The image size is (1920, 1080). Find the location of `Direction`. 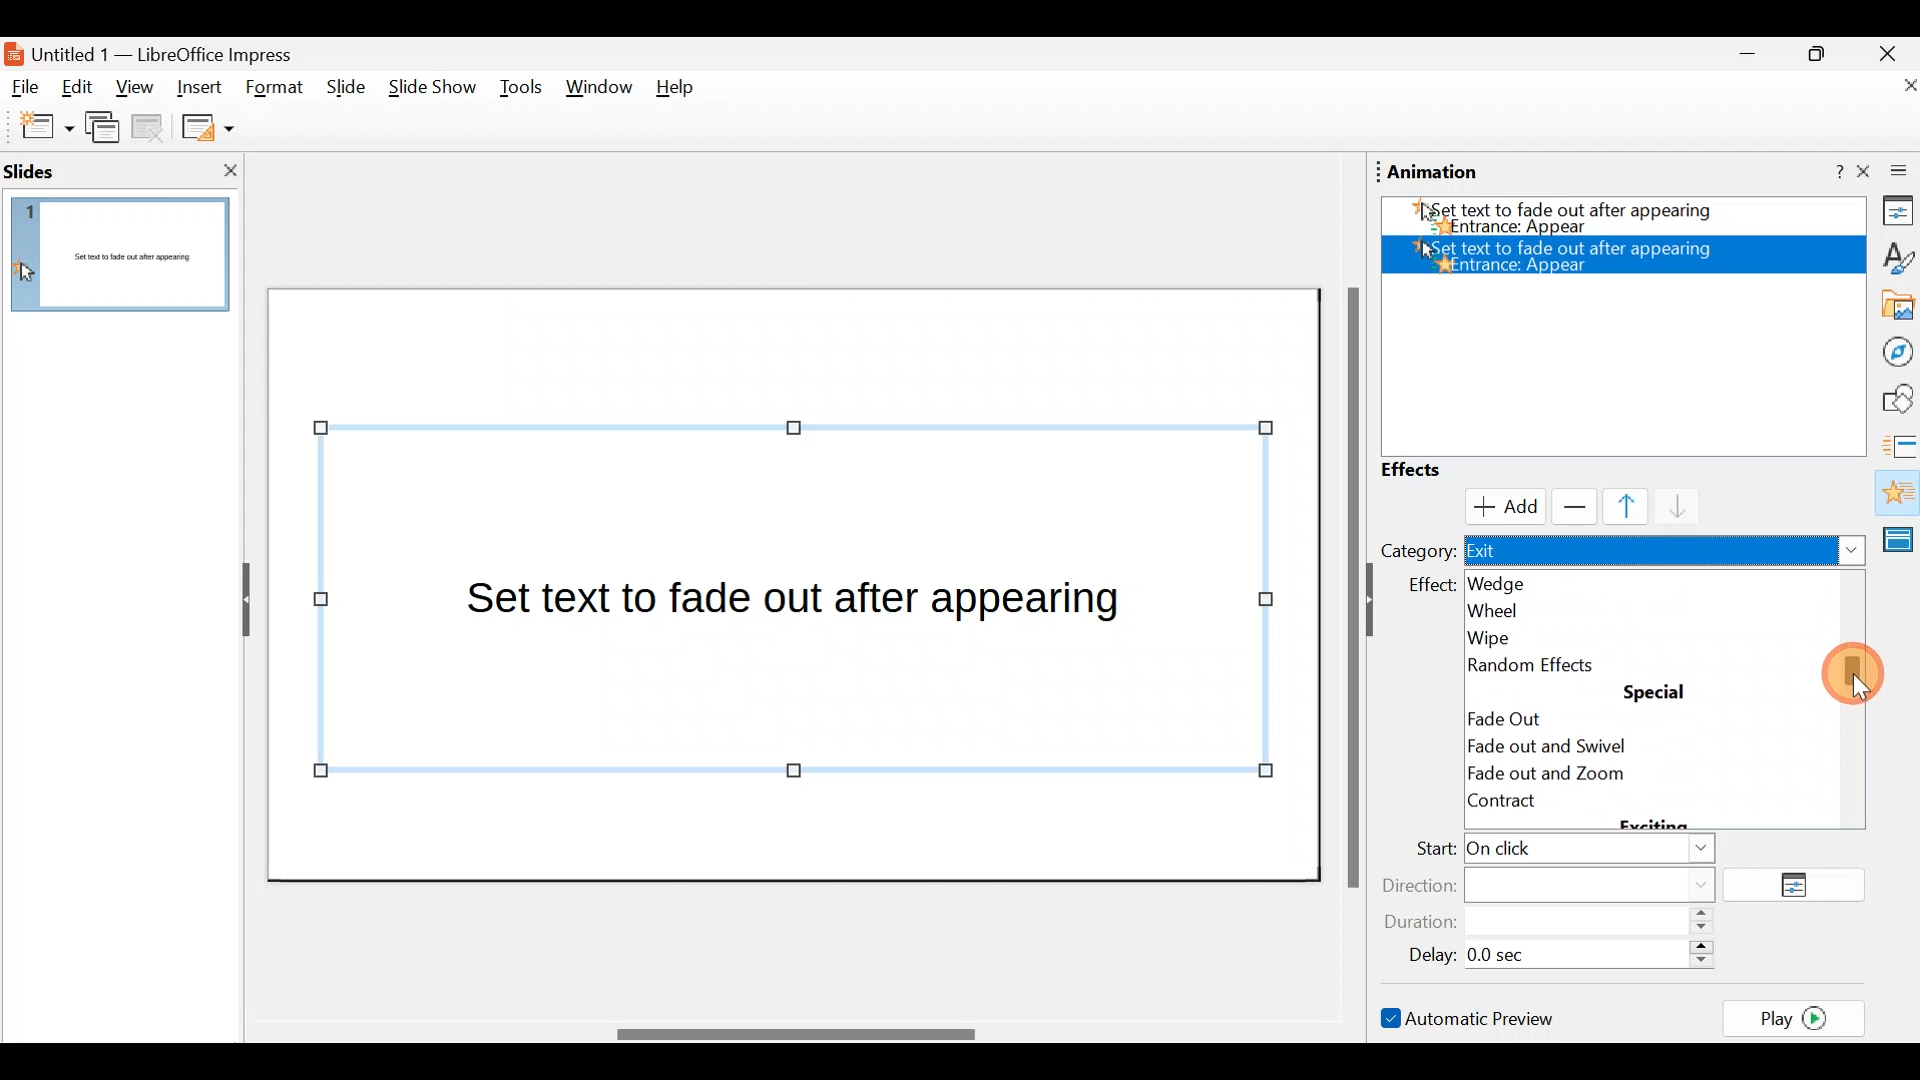

Direction is located at coordinates (1561, 883).